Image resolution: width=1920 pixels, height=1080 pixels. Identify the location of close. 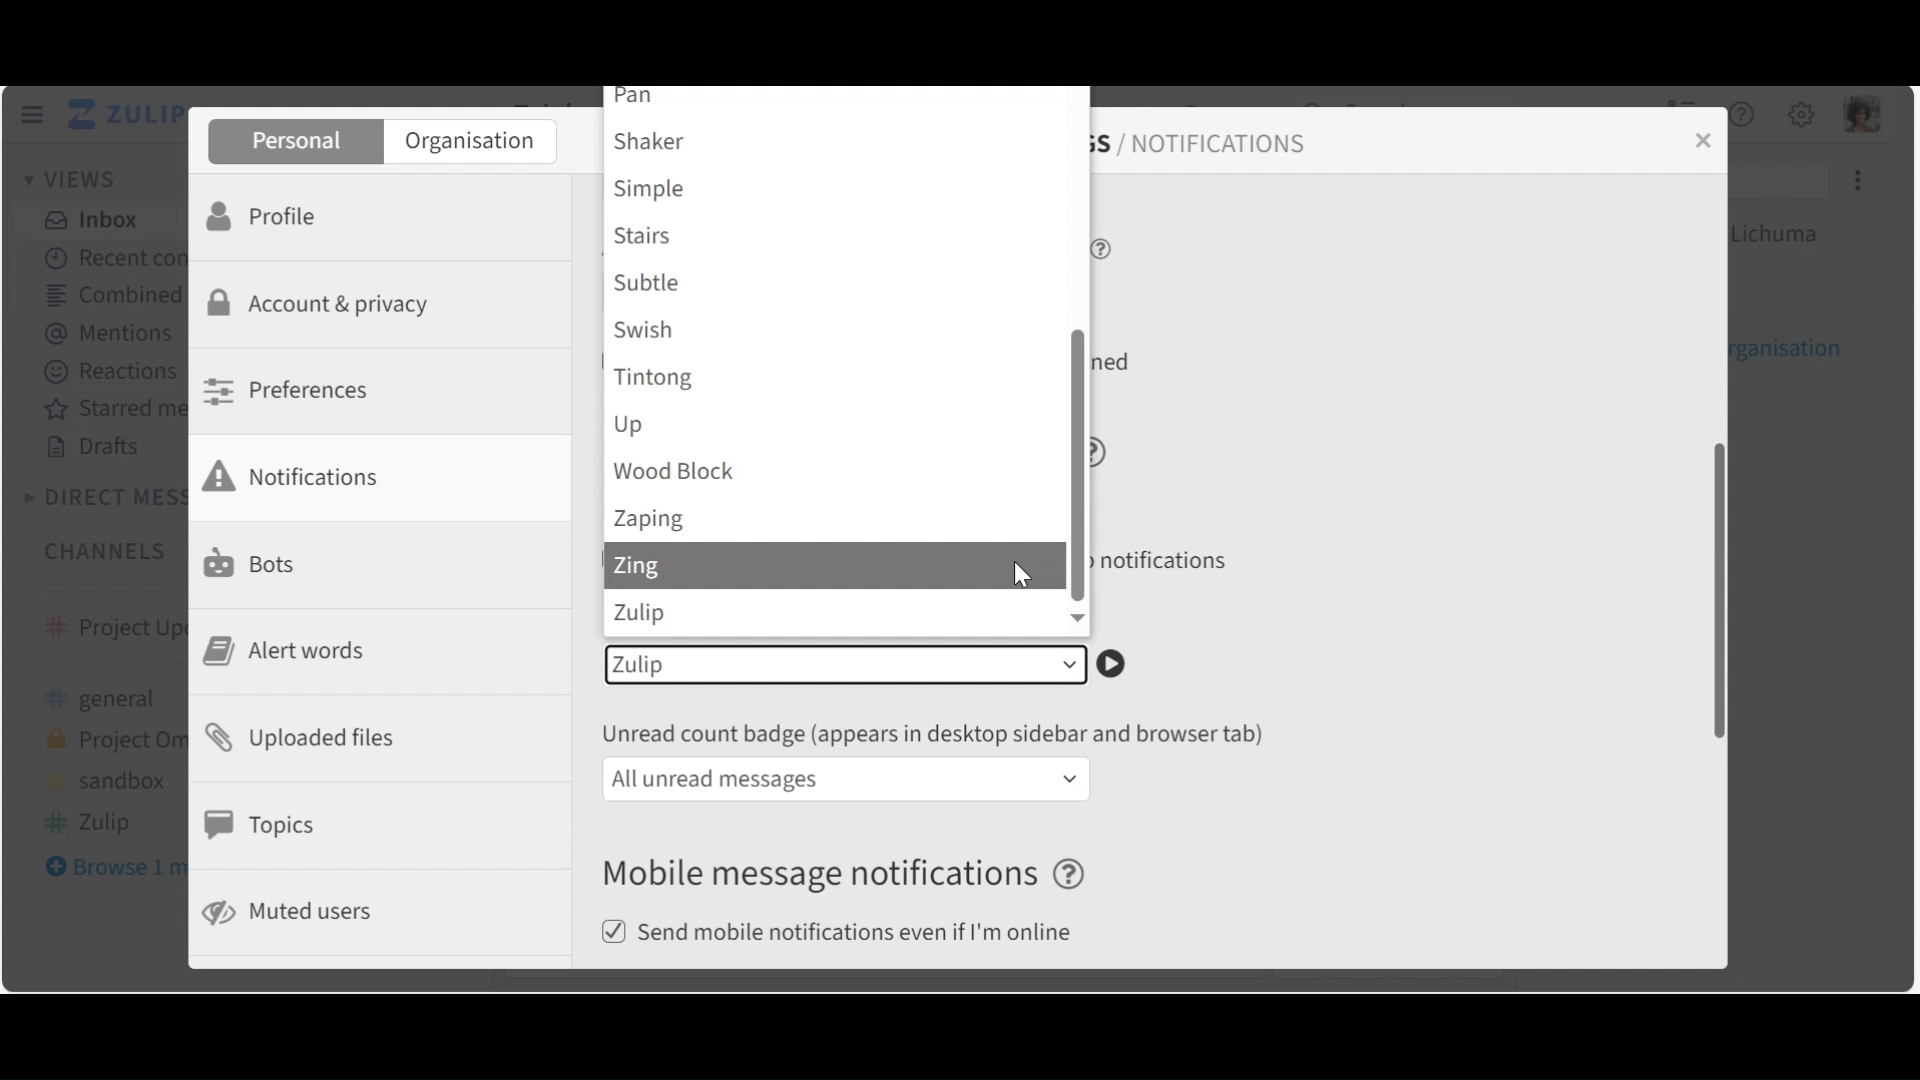
(1709, 140).